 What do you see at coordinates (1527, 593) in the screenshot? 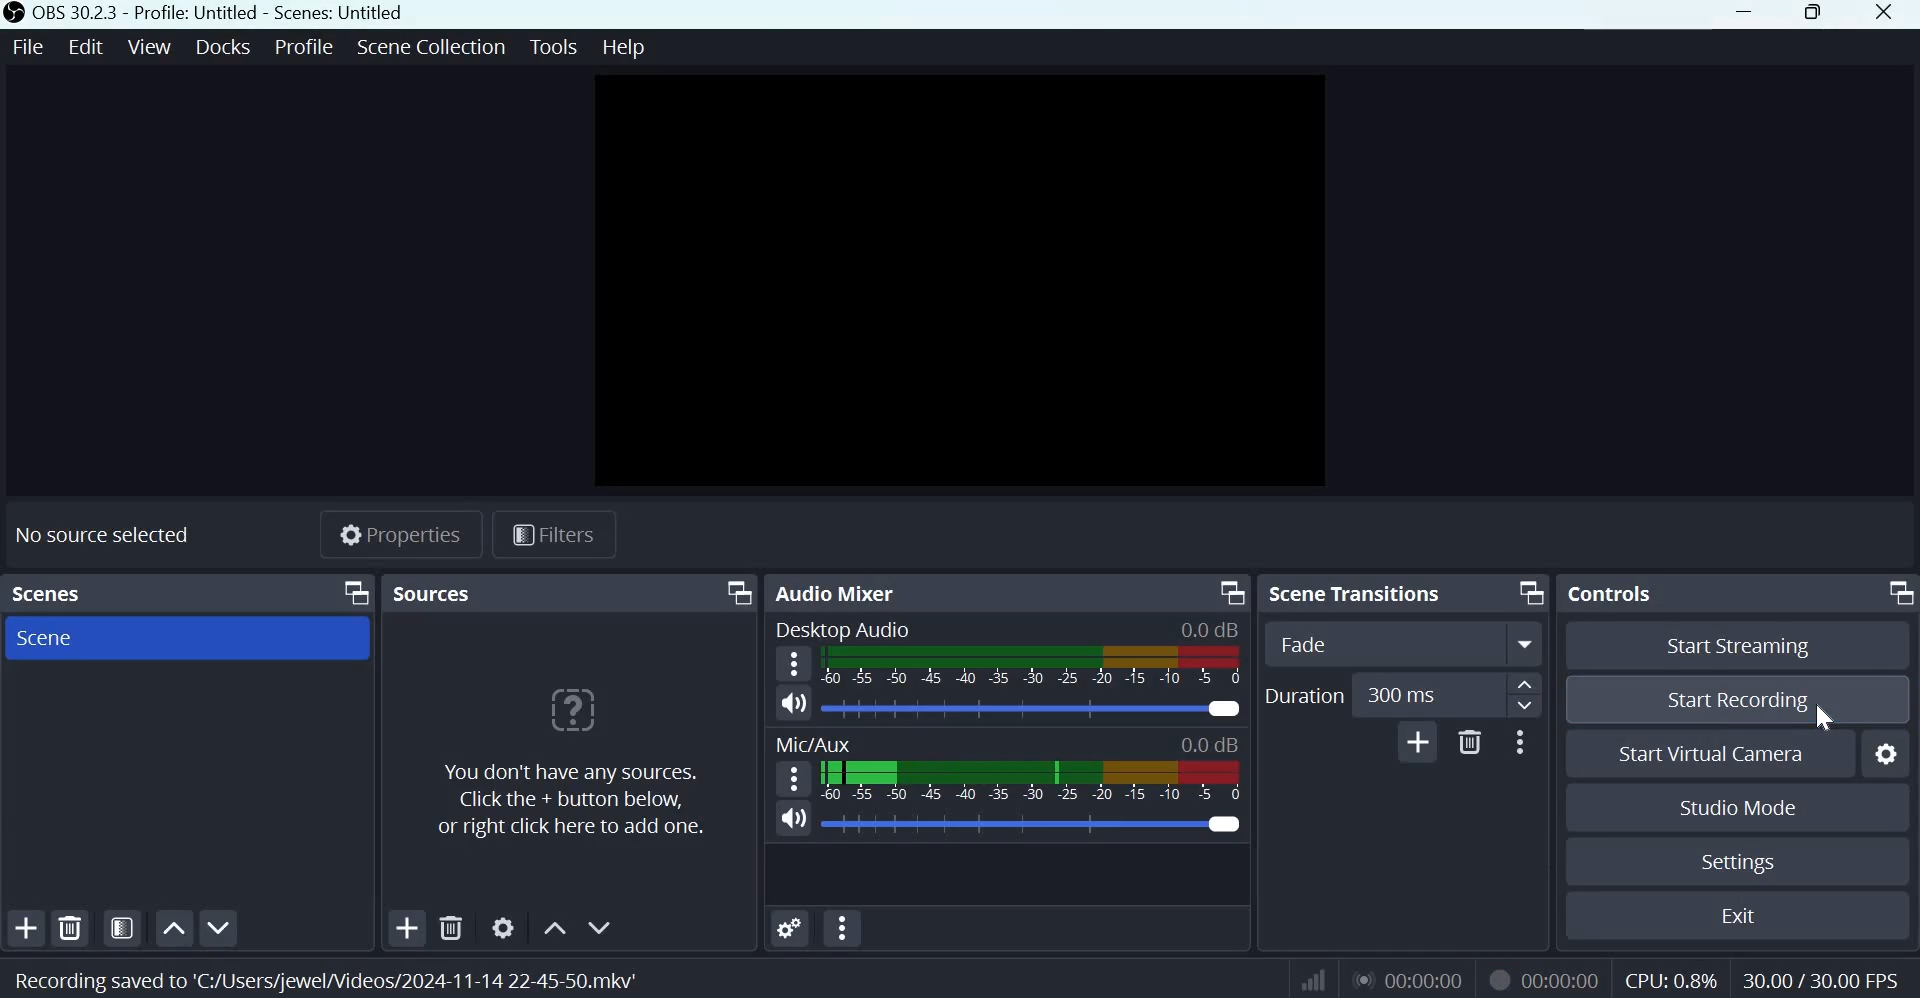
I see `Dock Options icon` at bounding box center [1527, 593].